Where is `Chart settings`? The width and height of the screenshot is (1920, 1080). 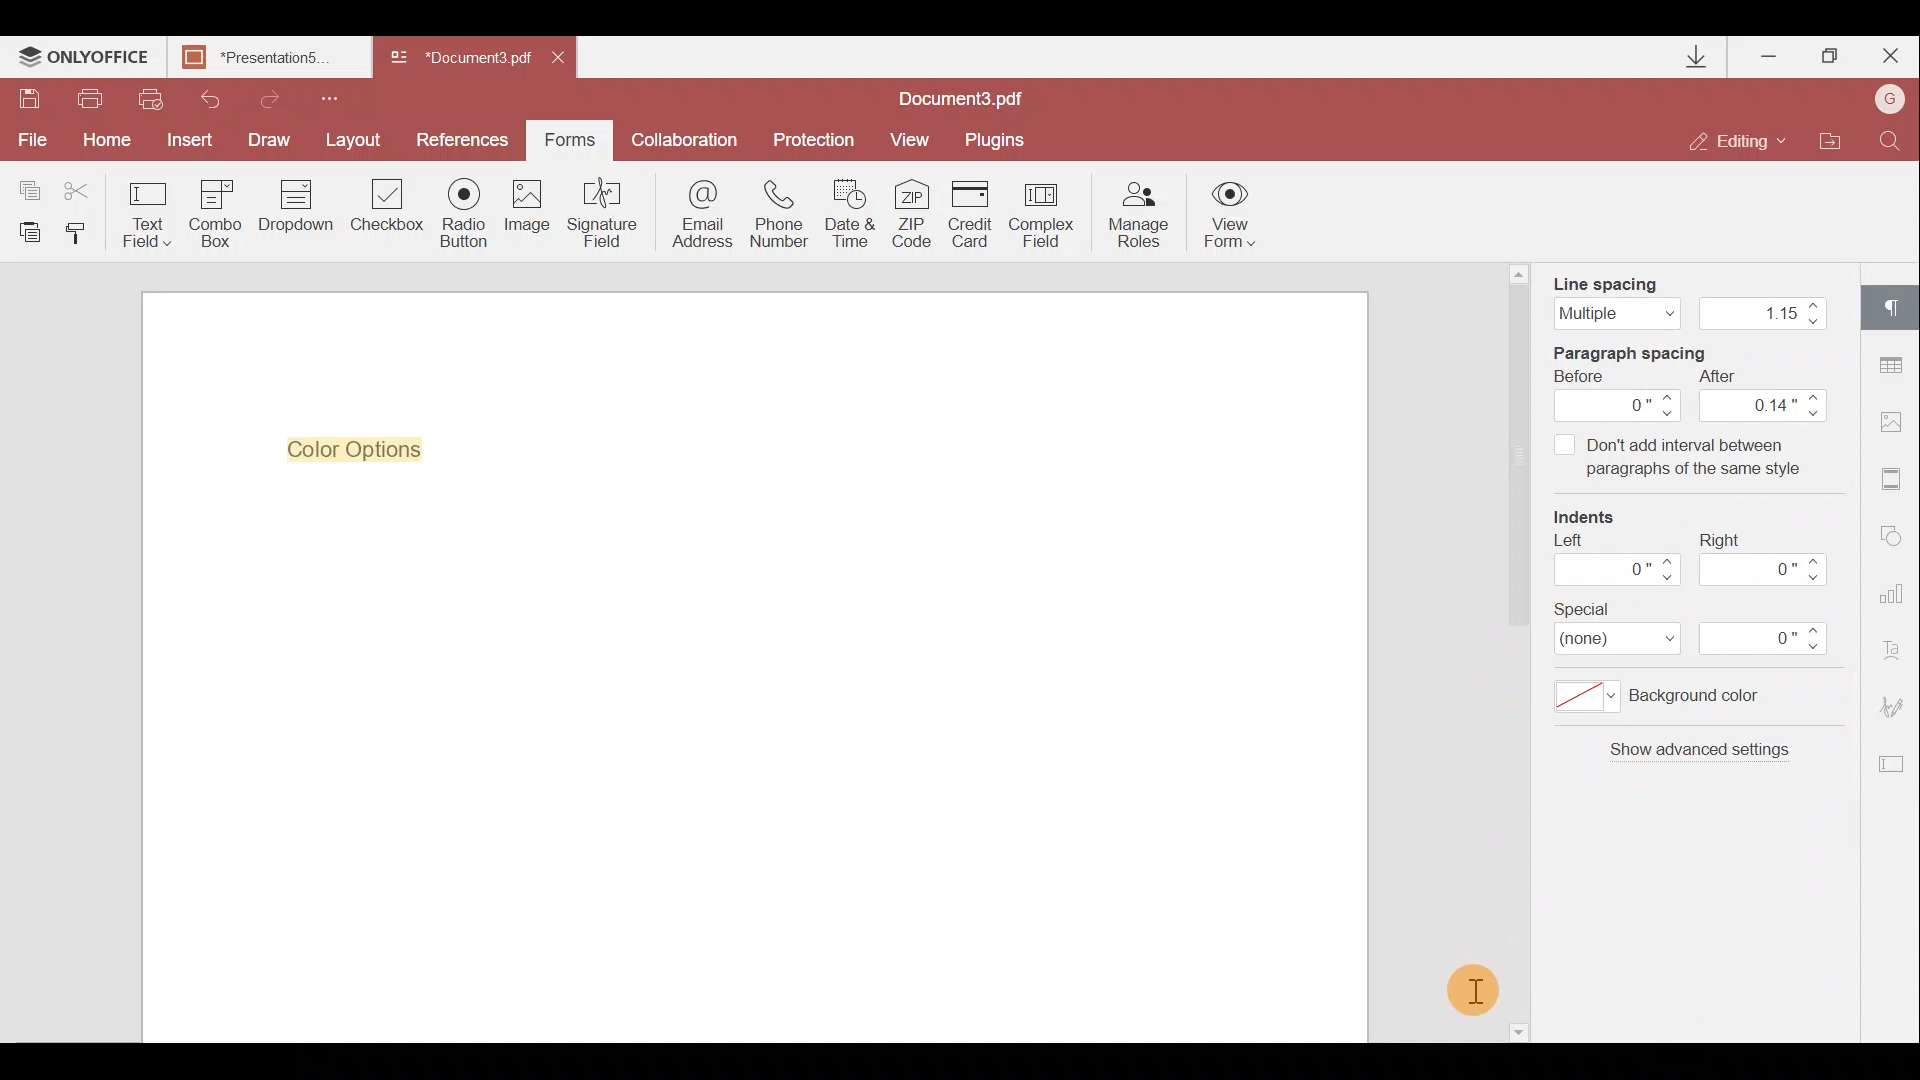
Chart settings is located at coordinates (1896, 594).